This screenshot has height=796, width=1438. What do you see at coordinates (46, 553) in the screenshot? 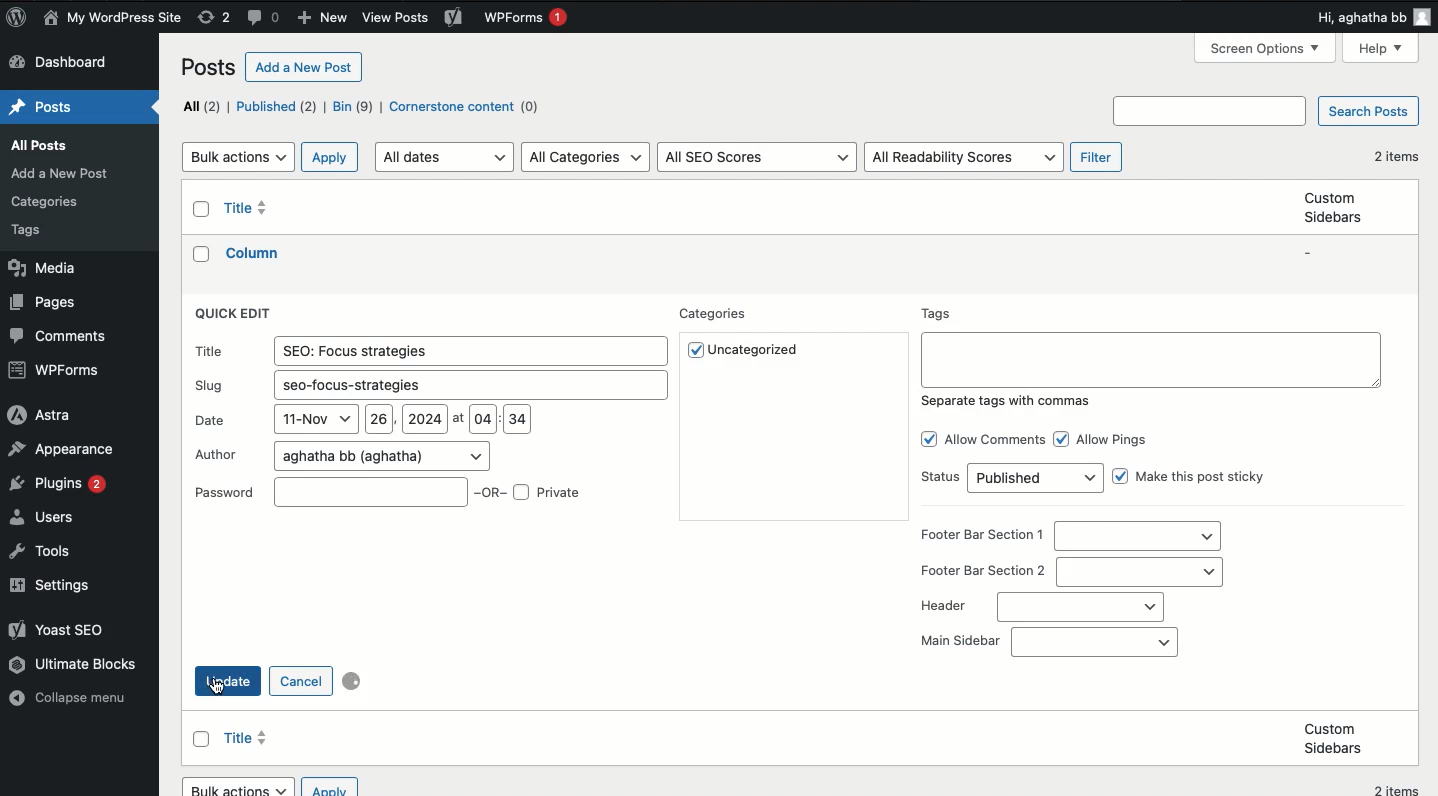
I see `Tools` at bounding box center [46, 553].